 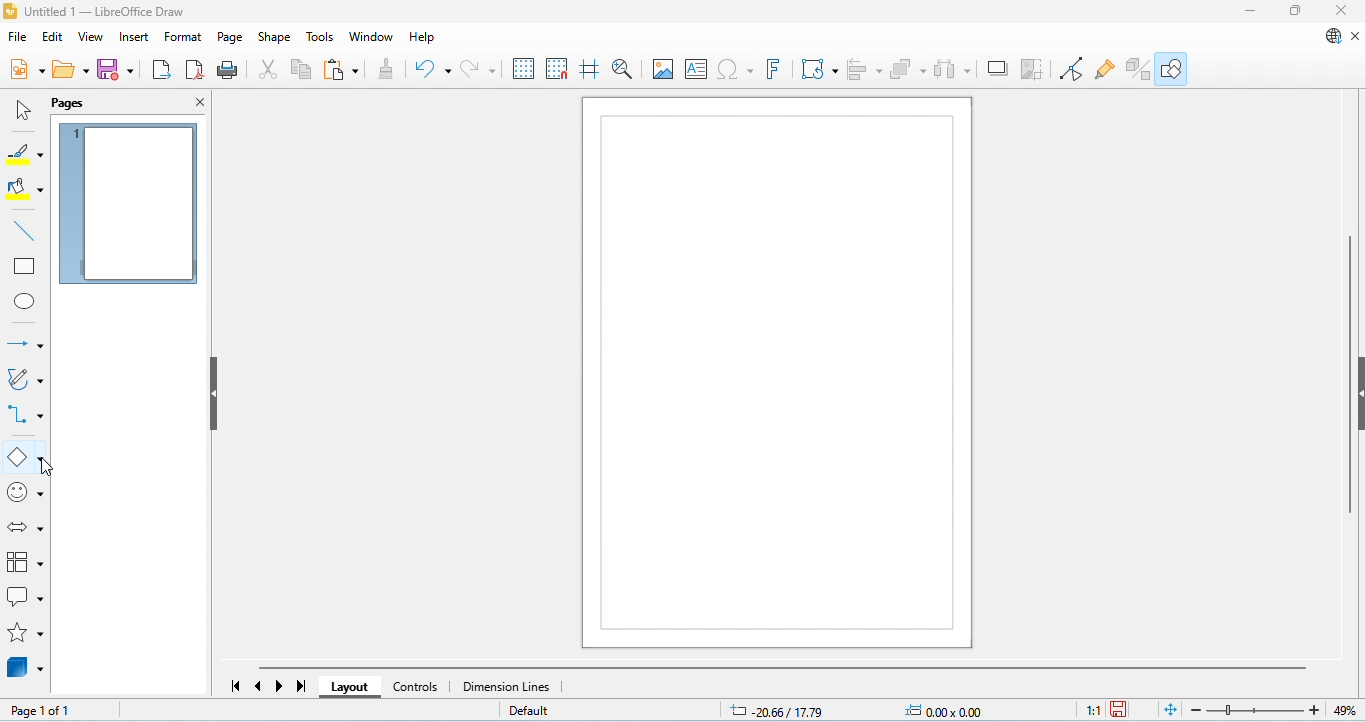 I want to click on close document, so click(x=1356, y=36).